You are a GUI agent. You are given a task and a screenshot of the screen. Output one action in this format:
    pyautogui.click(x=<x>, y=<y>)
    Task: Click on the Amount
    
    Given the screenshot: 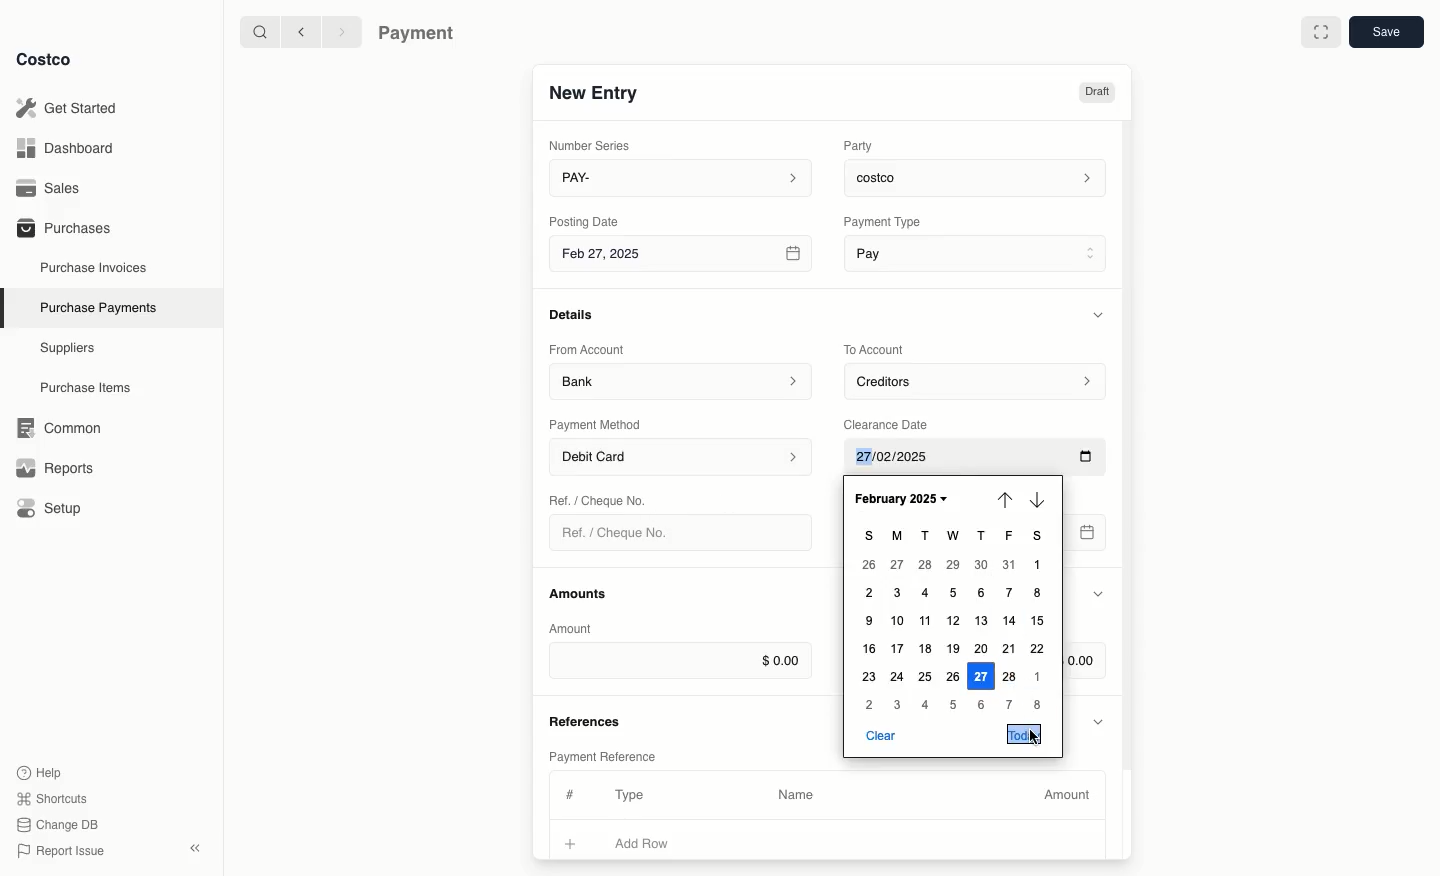 What is the action you would take?
    pyautogui.click(x=1070, y=795)
    